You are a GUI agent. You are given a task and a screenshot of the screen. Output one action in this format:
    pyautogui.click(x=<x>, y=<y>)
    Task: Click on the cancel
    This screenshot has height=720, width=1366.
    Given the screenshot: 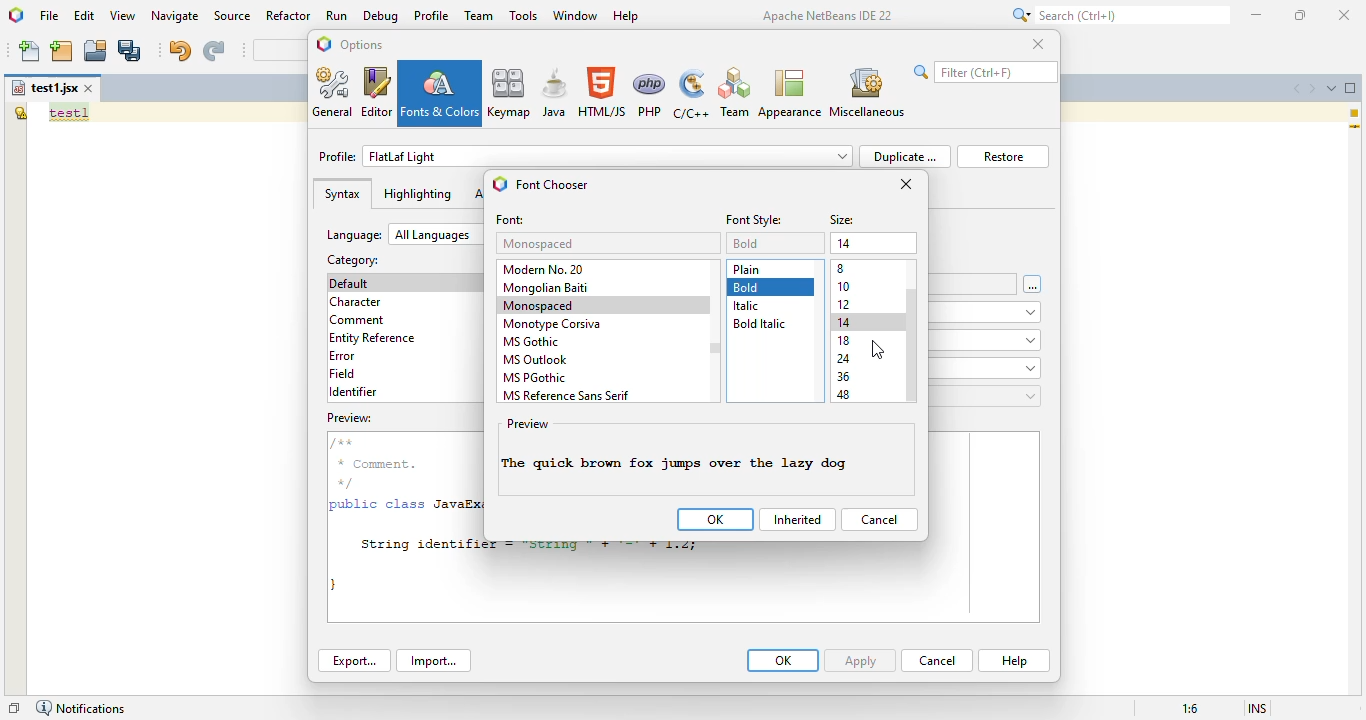 What is the action you would take?
    pyautogui.click(x=937, y=660)
    